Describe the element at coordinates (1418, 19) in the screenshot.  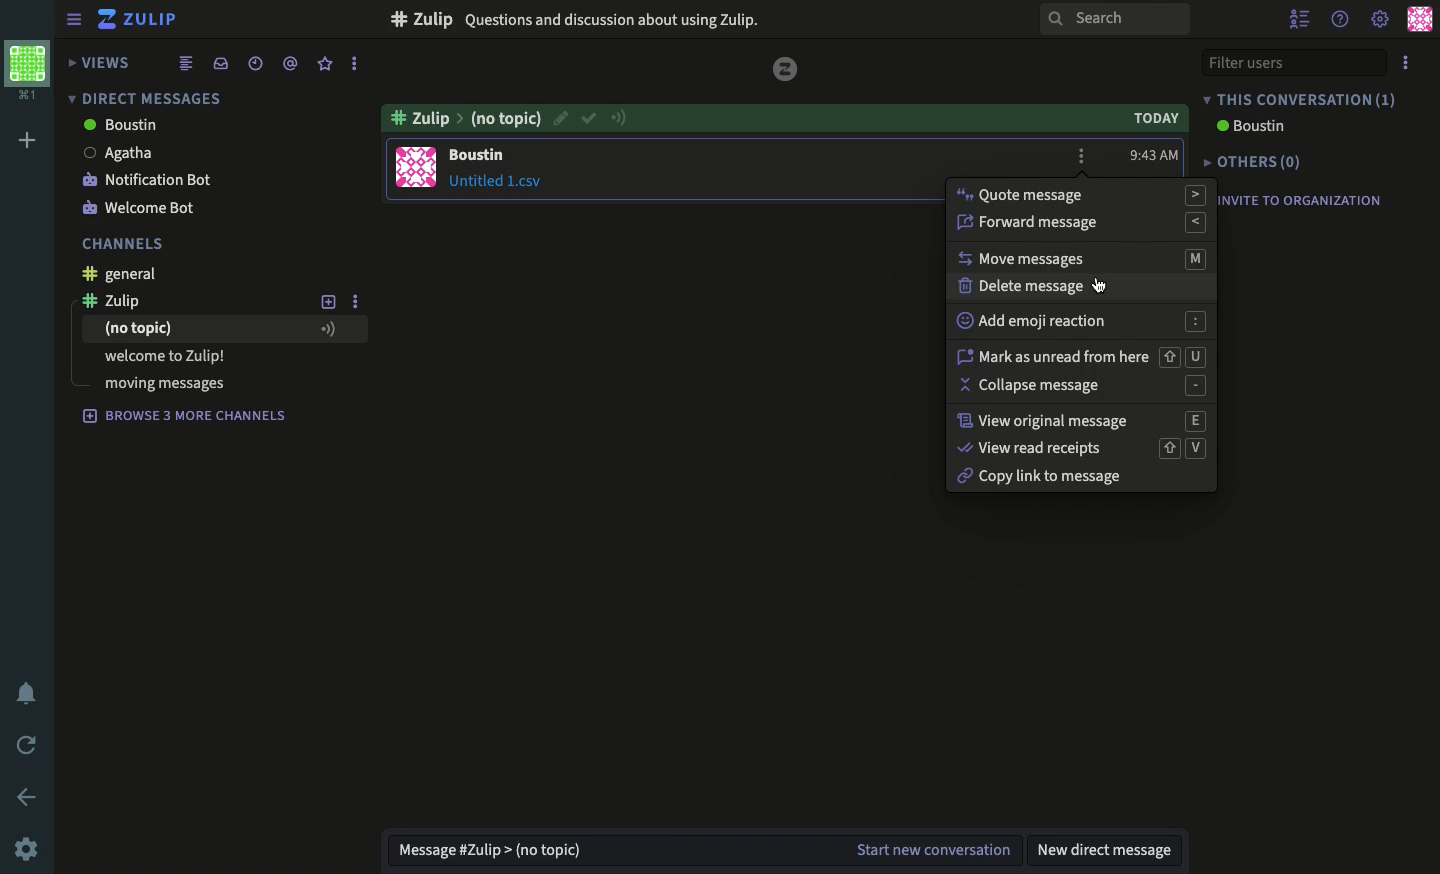
I see `user profile` at that location.